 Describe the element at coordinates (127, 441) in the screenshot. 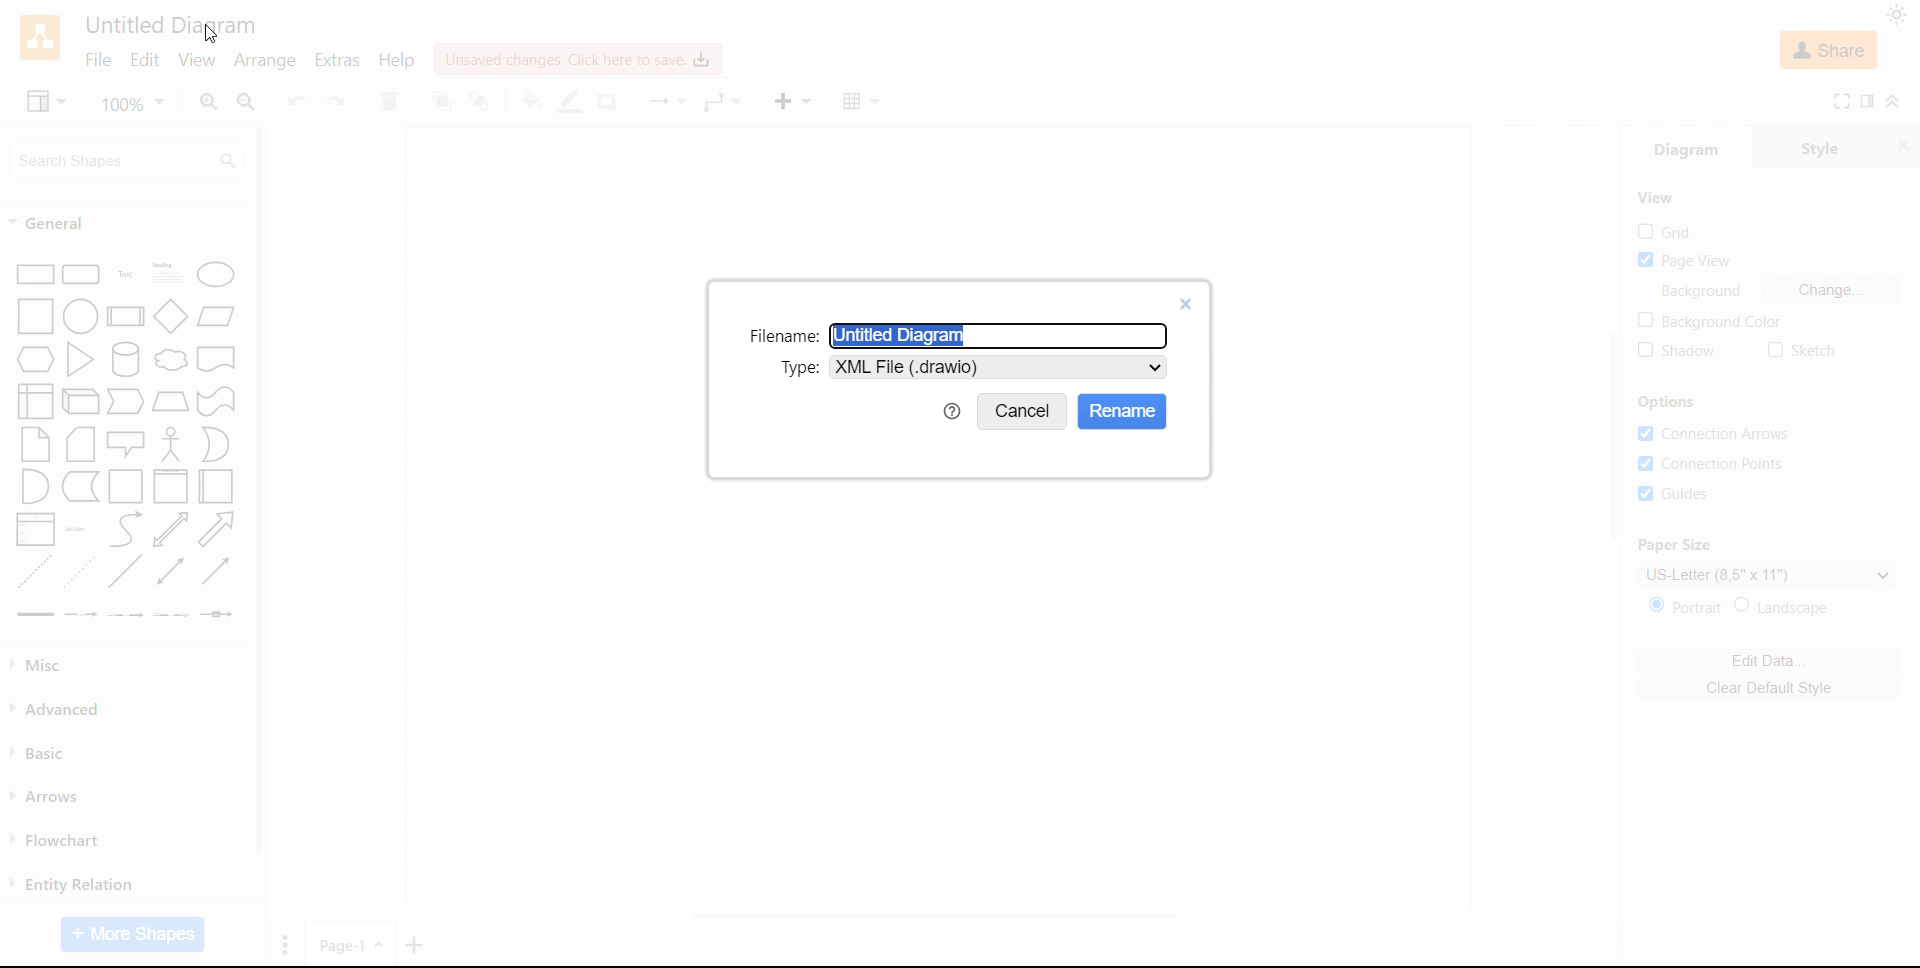

I see `Shapes library ` at that location.